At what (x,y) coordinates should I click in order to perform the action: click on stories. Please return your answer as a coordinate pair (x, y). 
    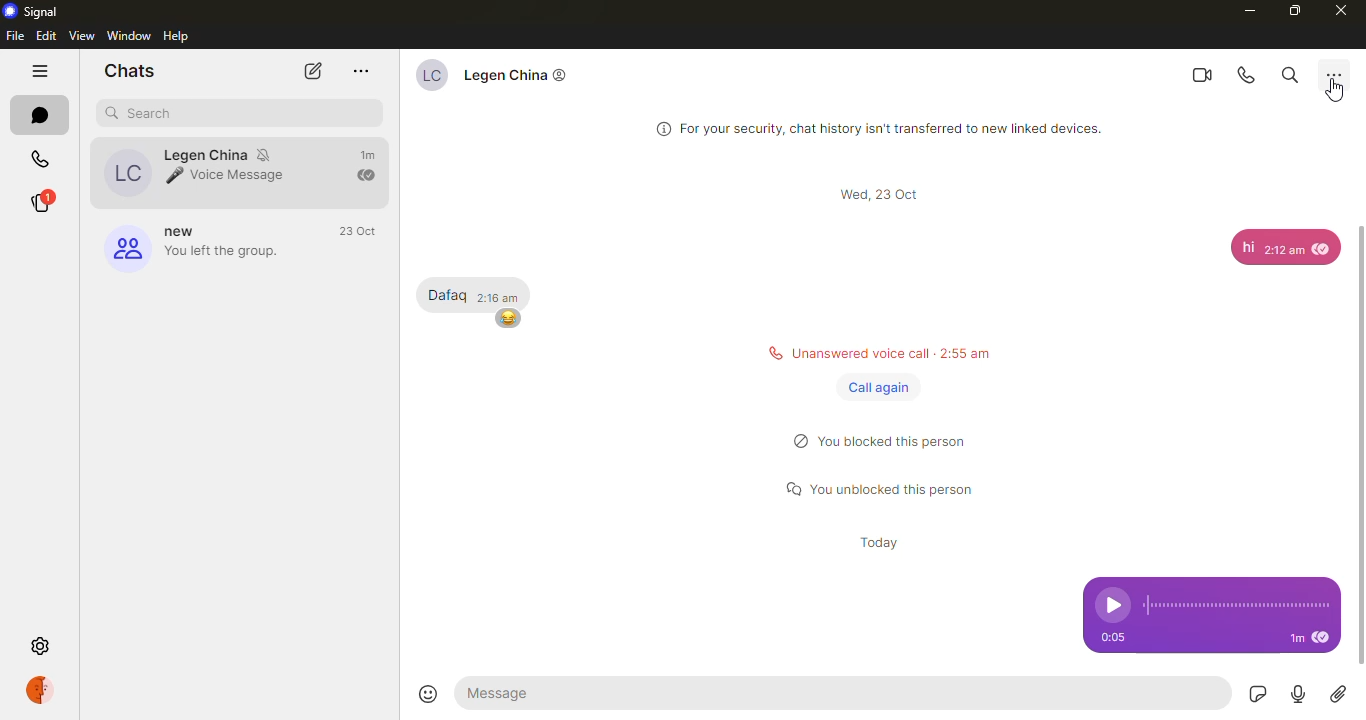
    Looking at the image, I should click on (51, 202).